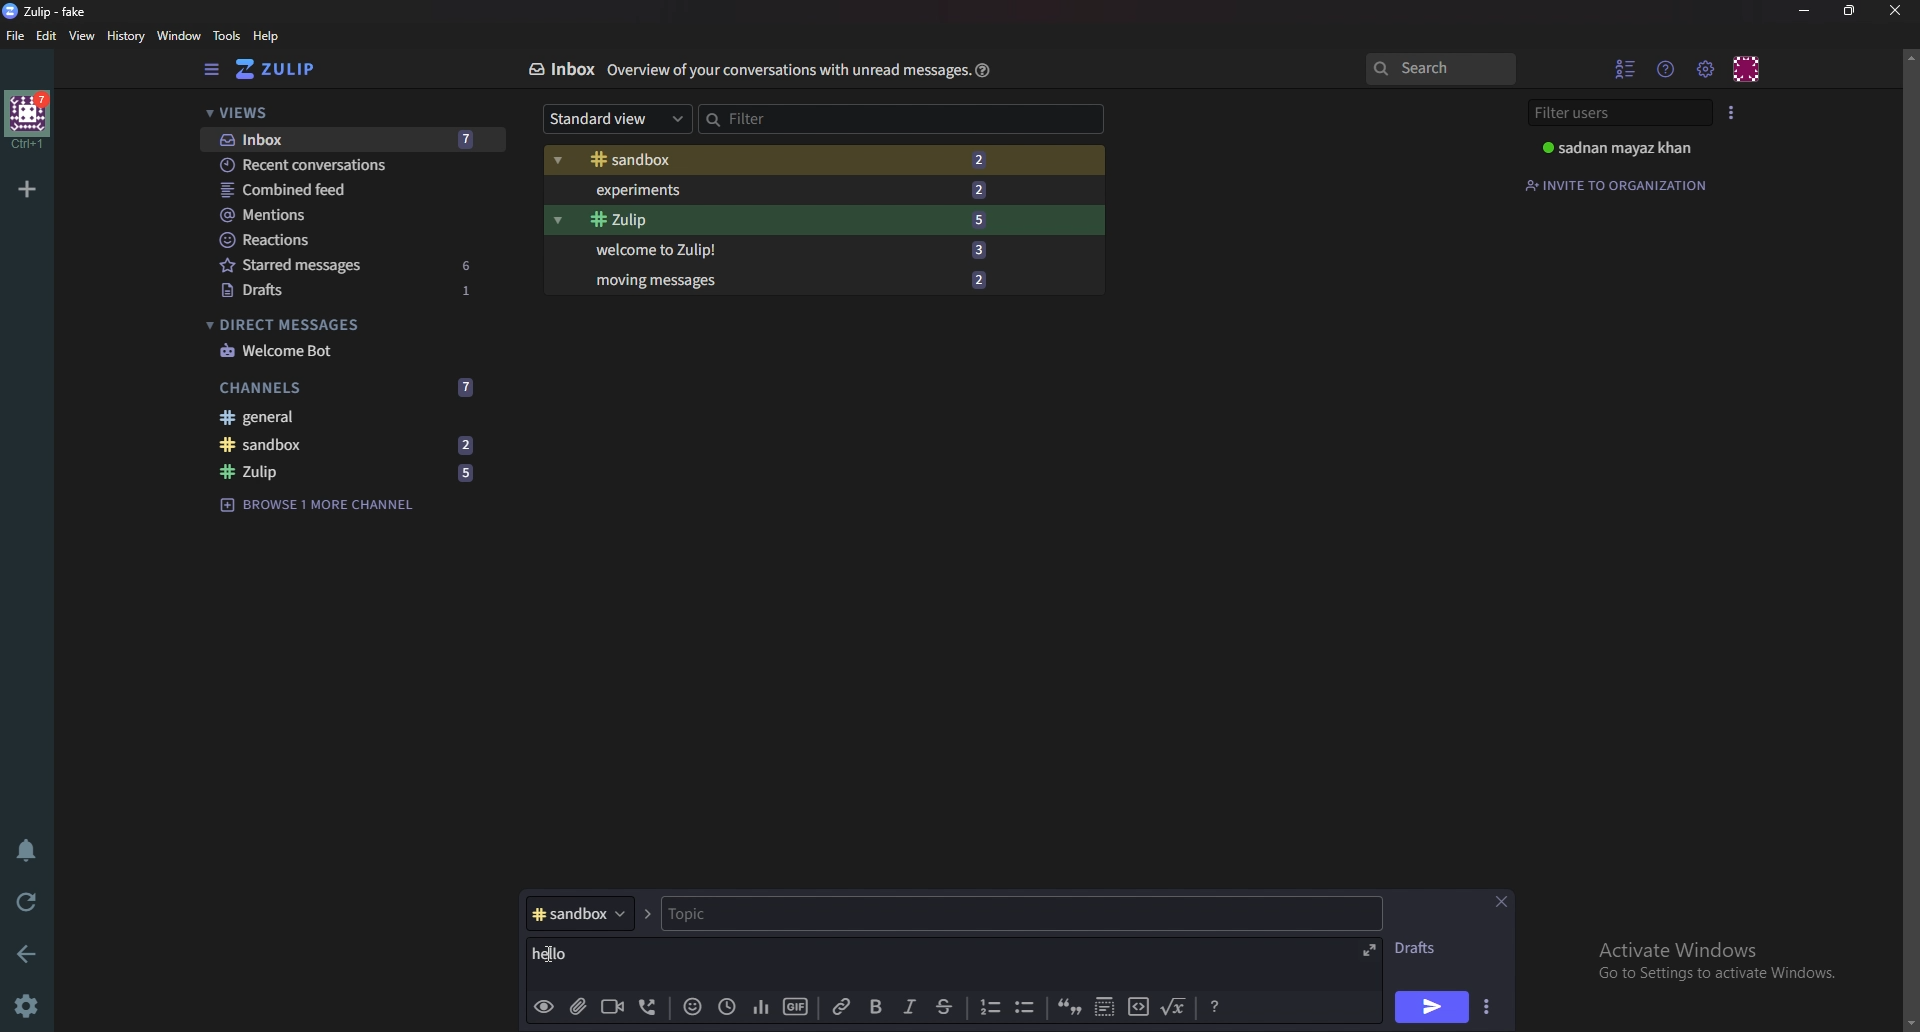 The width and height of the screenshot is (1920, 1032). Describe the element at coordinates (347, 291) in the screenshot. I see `Drafts 1` at that location.